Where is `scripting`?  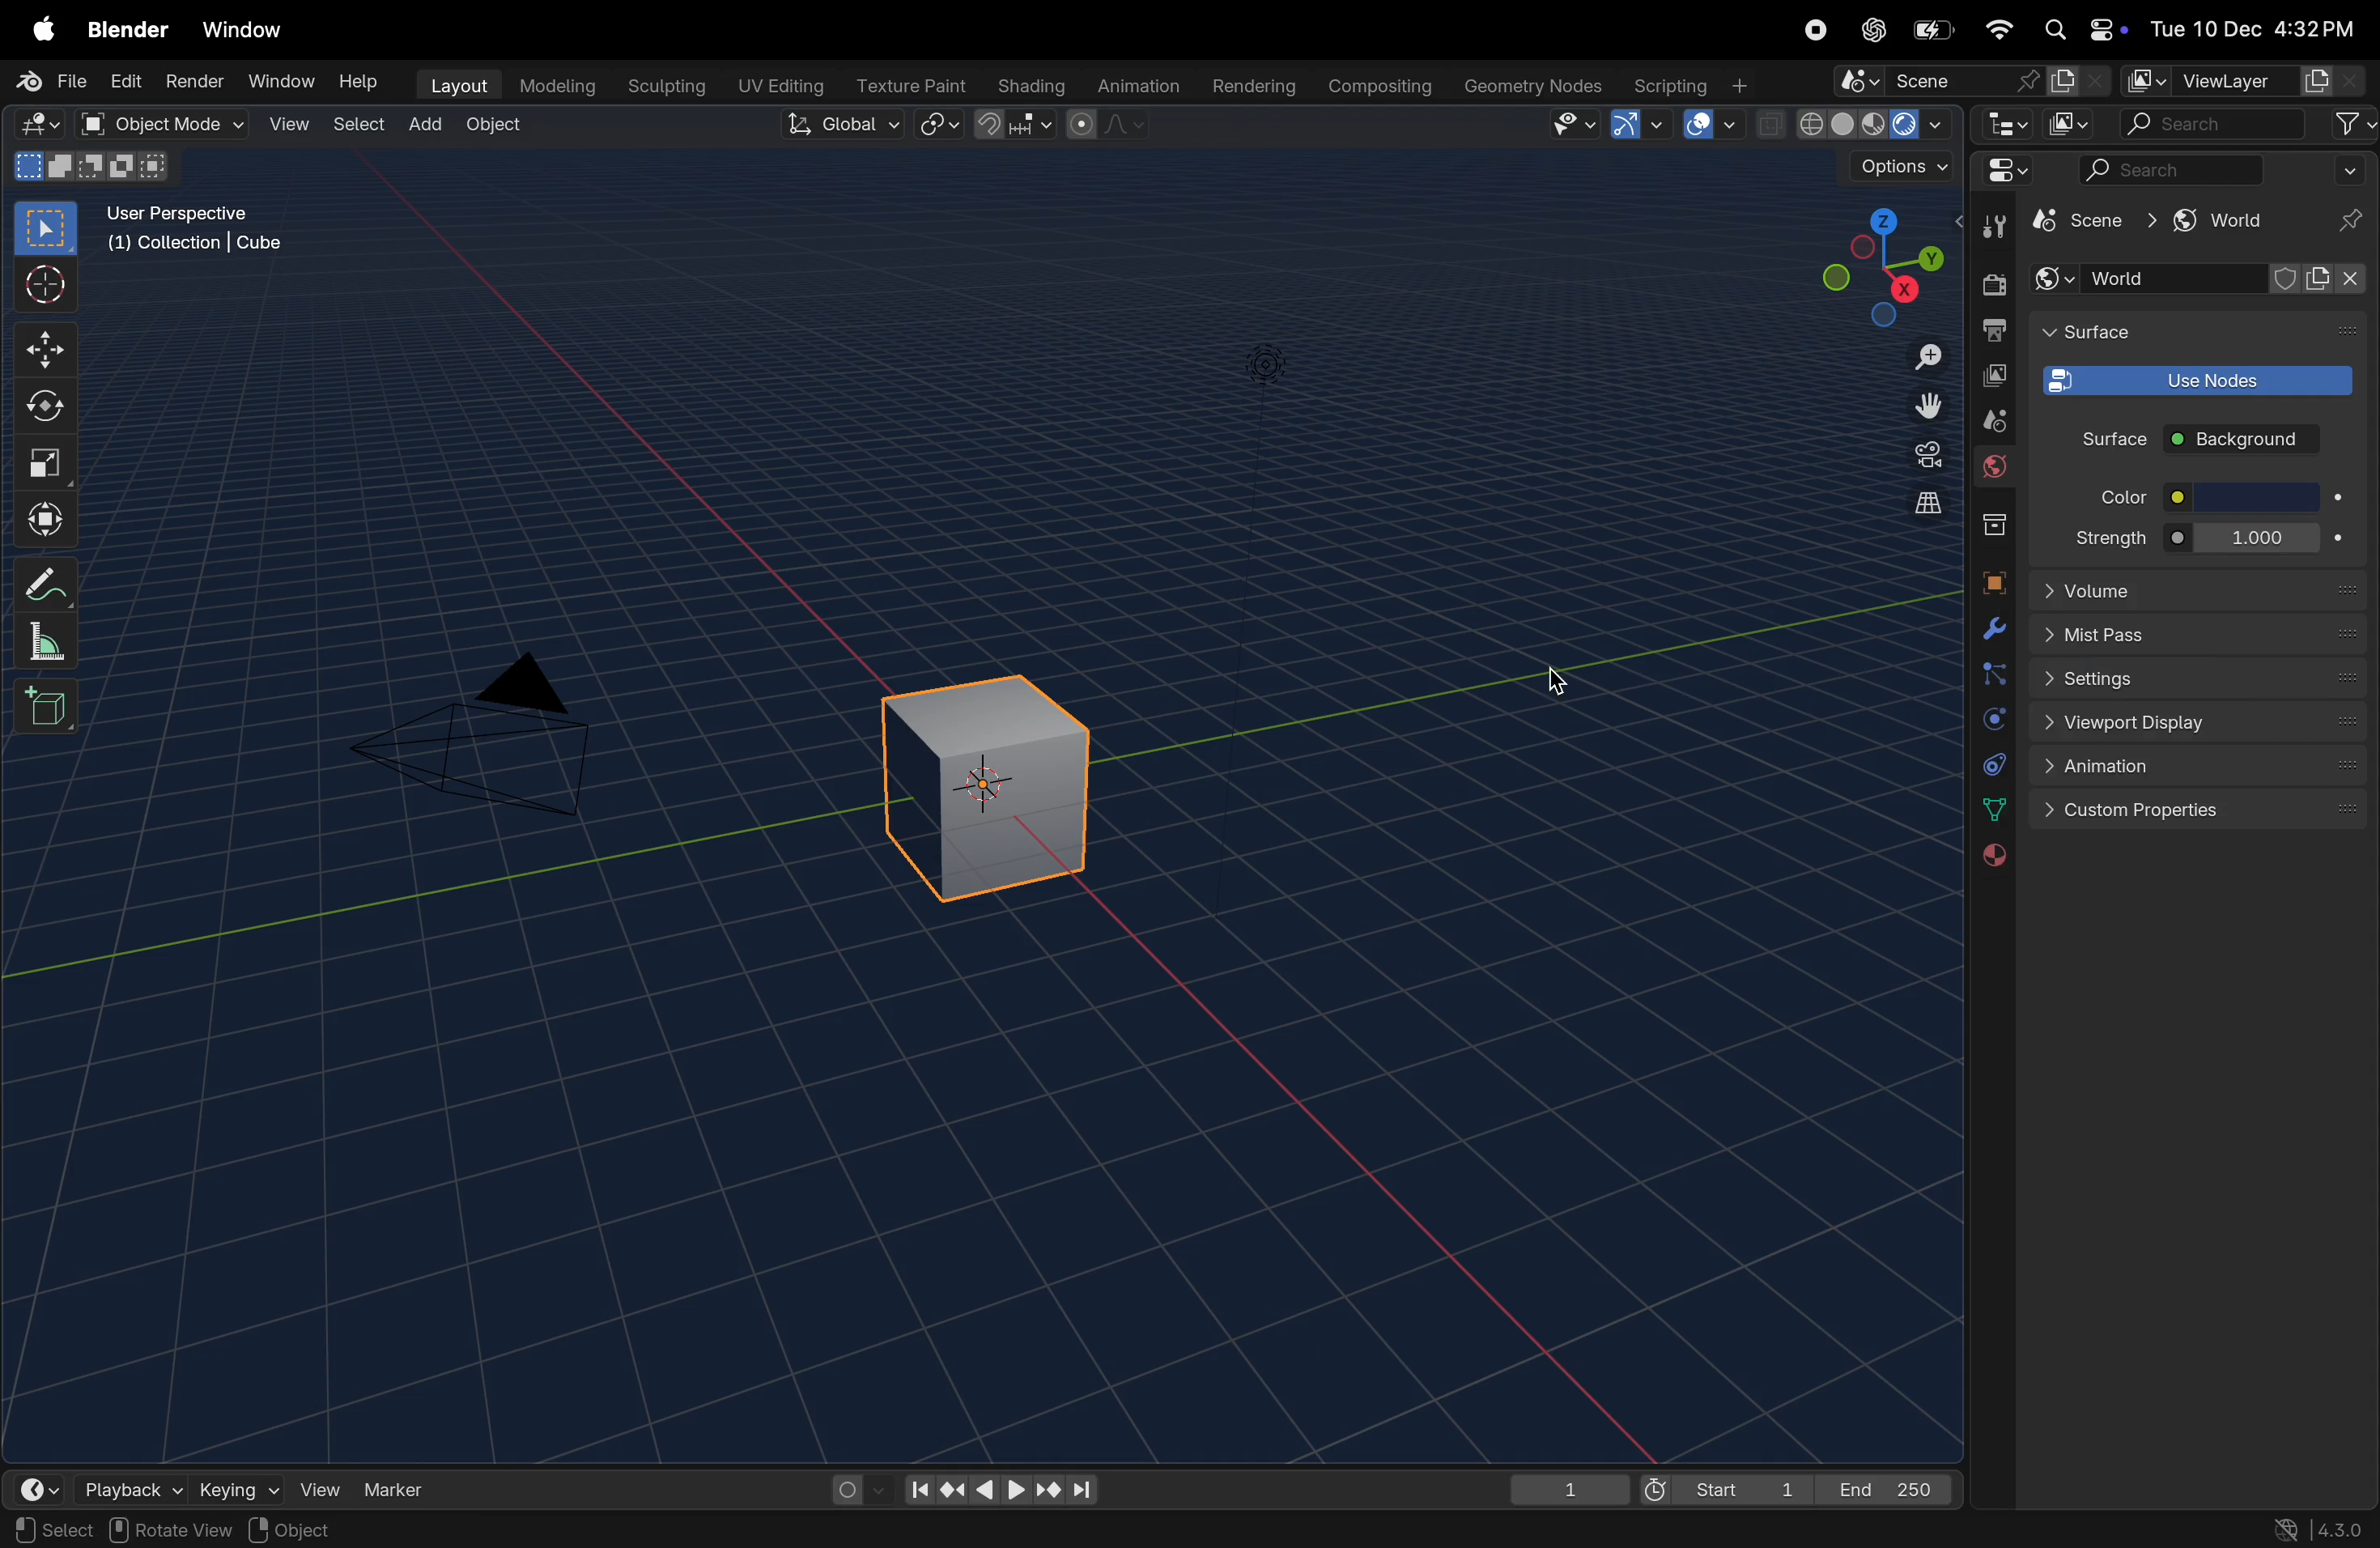 scripting is located at coordinates (1695, 84).